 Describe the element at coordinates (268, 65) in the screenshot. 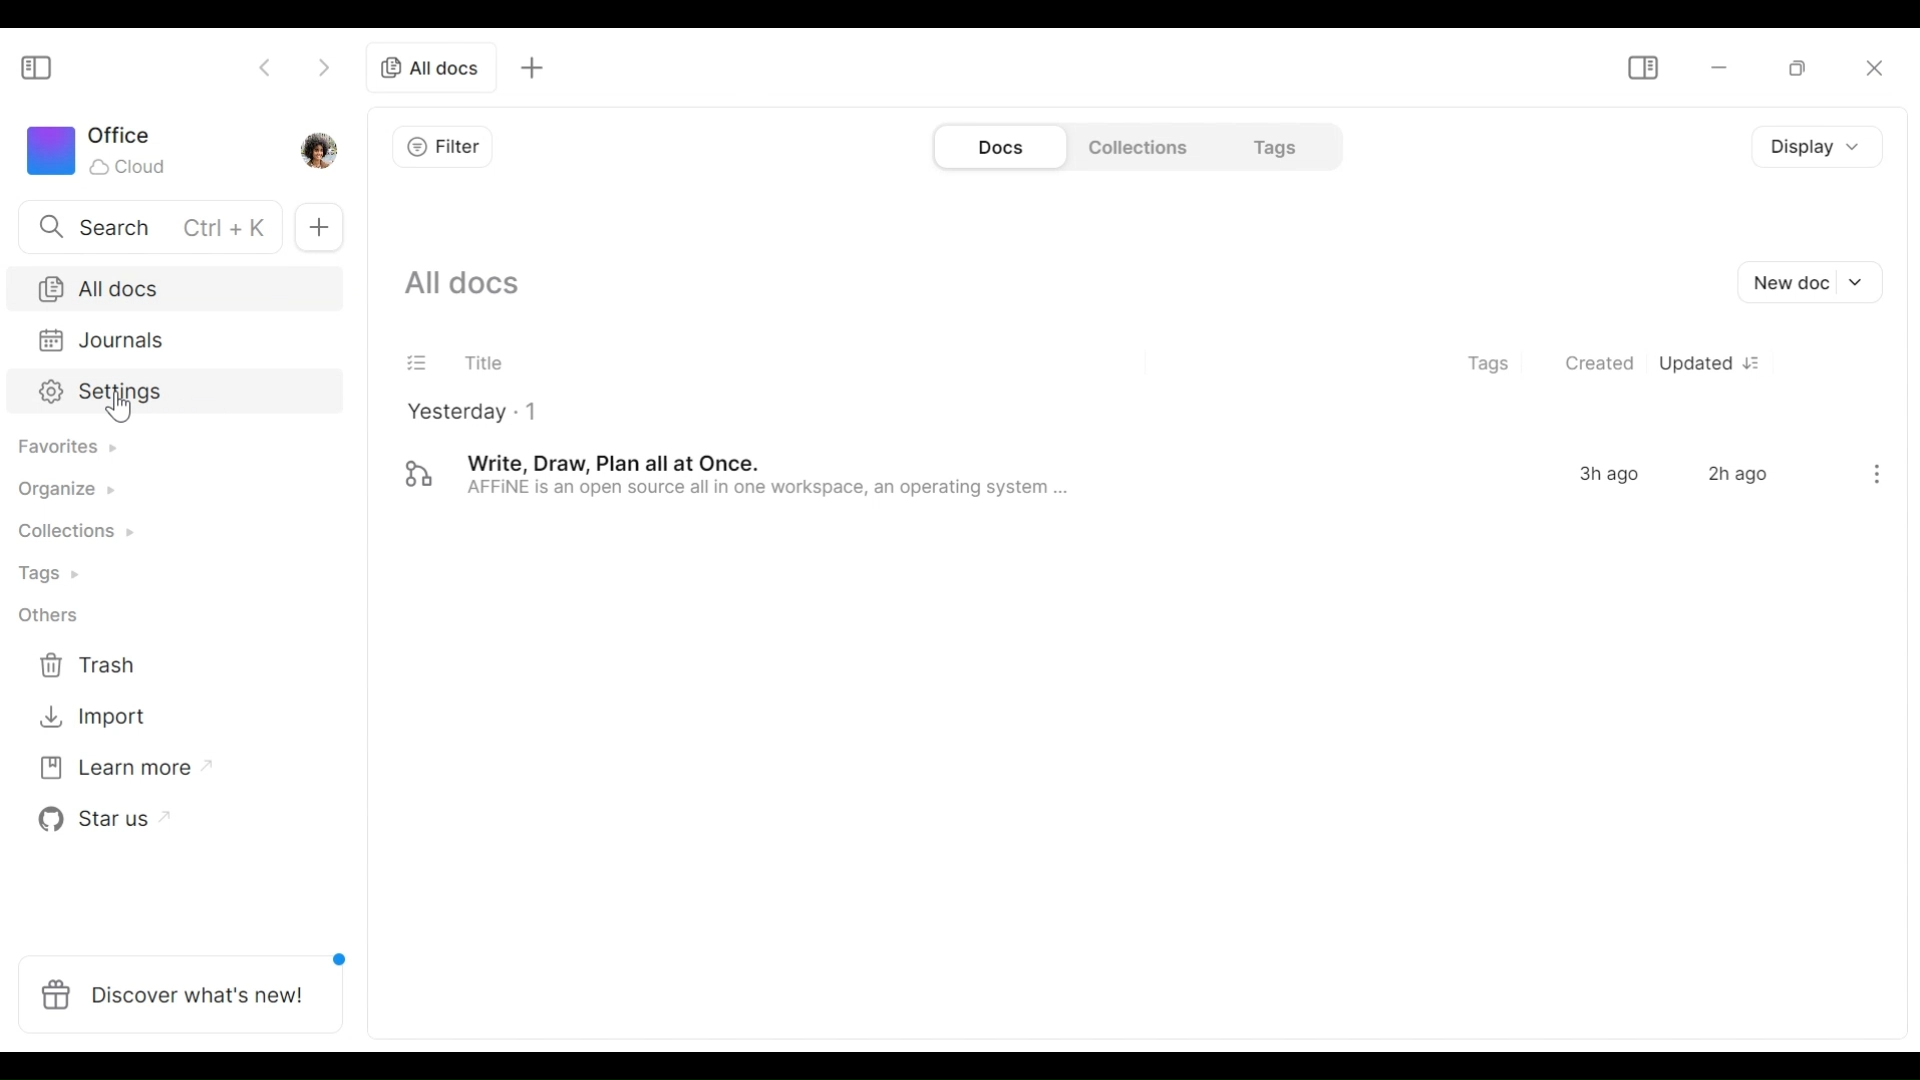

I see `Go back` at that location.